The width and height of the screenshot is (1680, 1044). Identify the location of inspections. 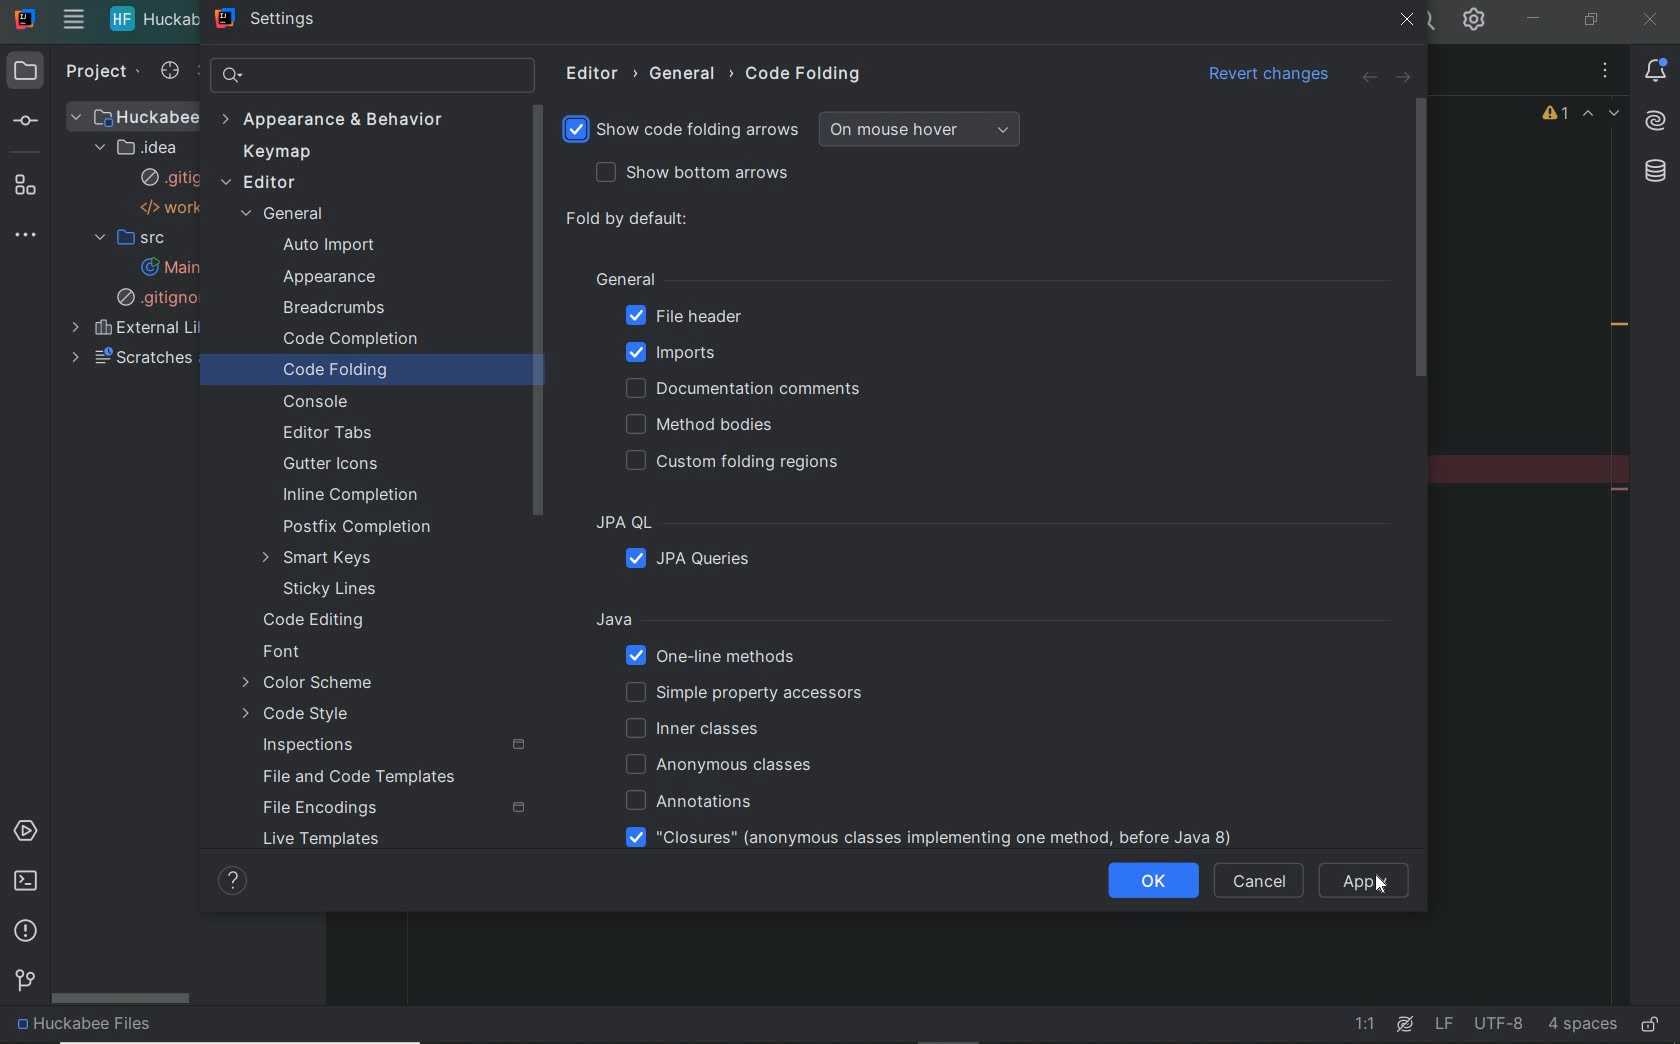
(307, 746).